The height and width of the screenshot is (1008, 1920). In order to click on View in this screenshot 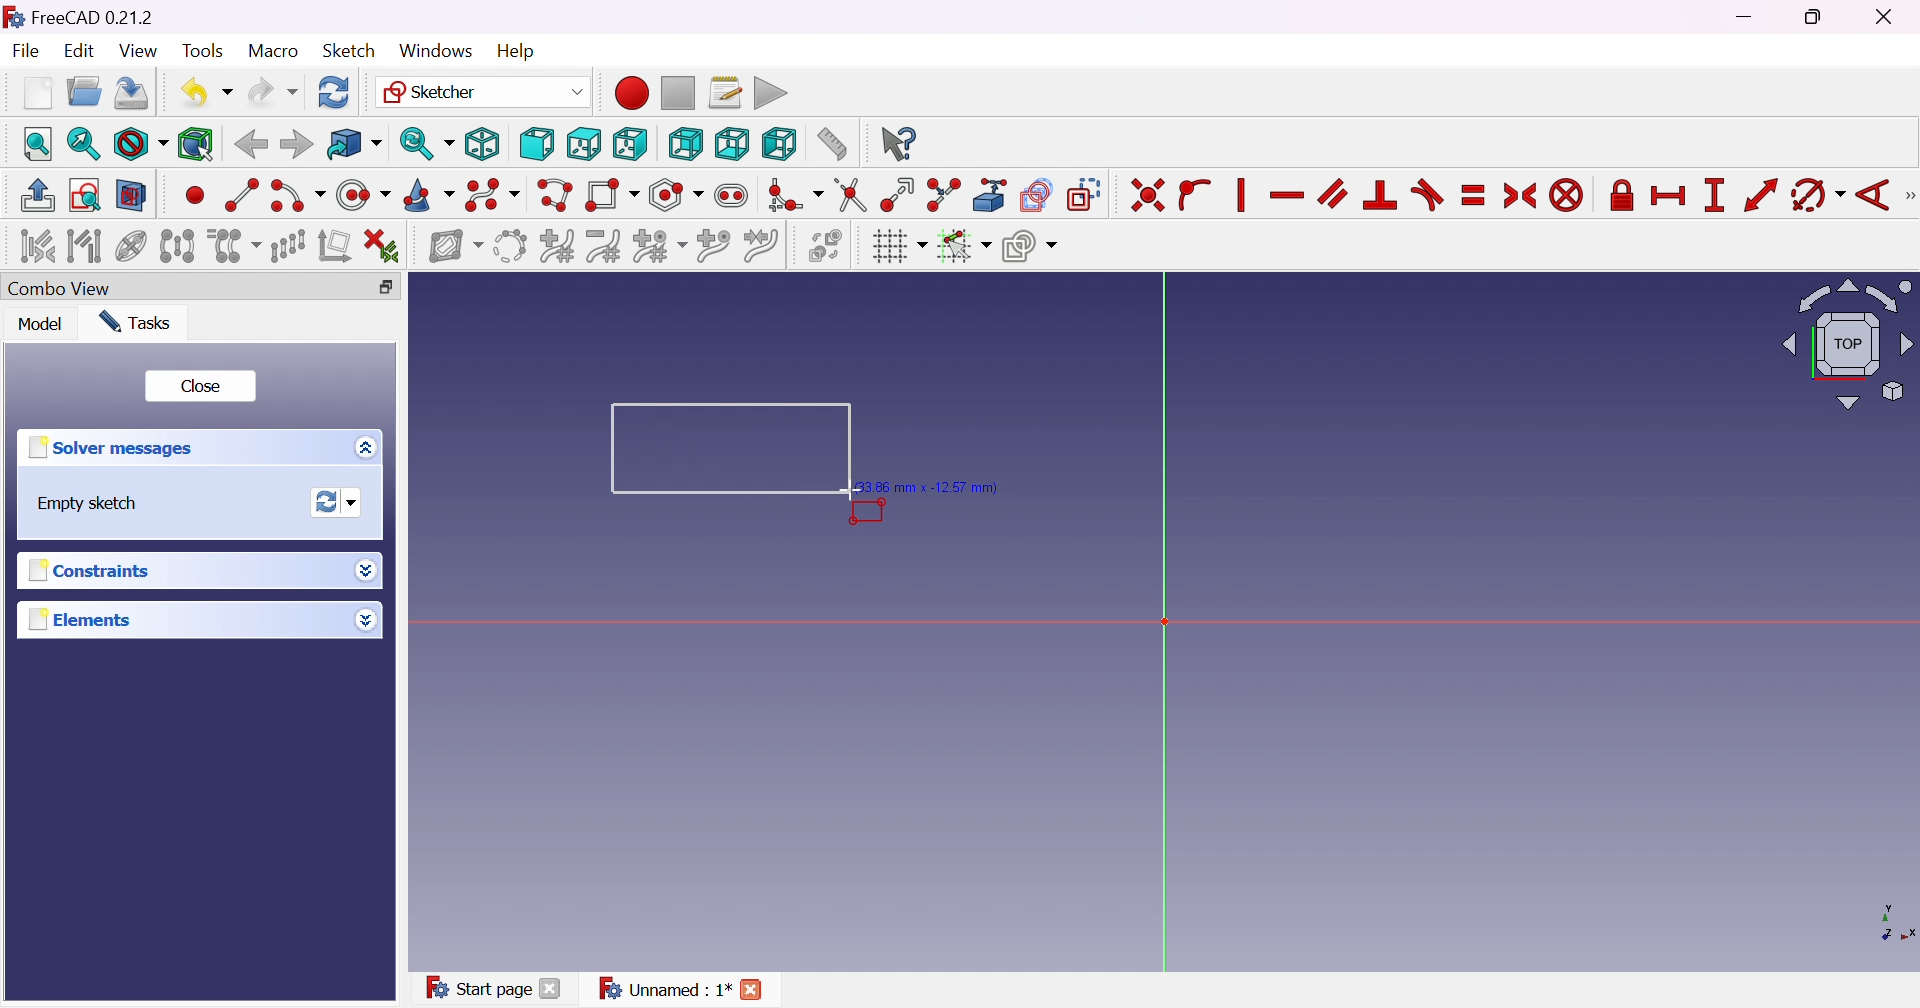, I will do `click(140, 51)`.